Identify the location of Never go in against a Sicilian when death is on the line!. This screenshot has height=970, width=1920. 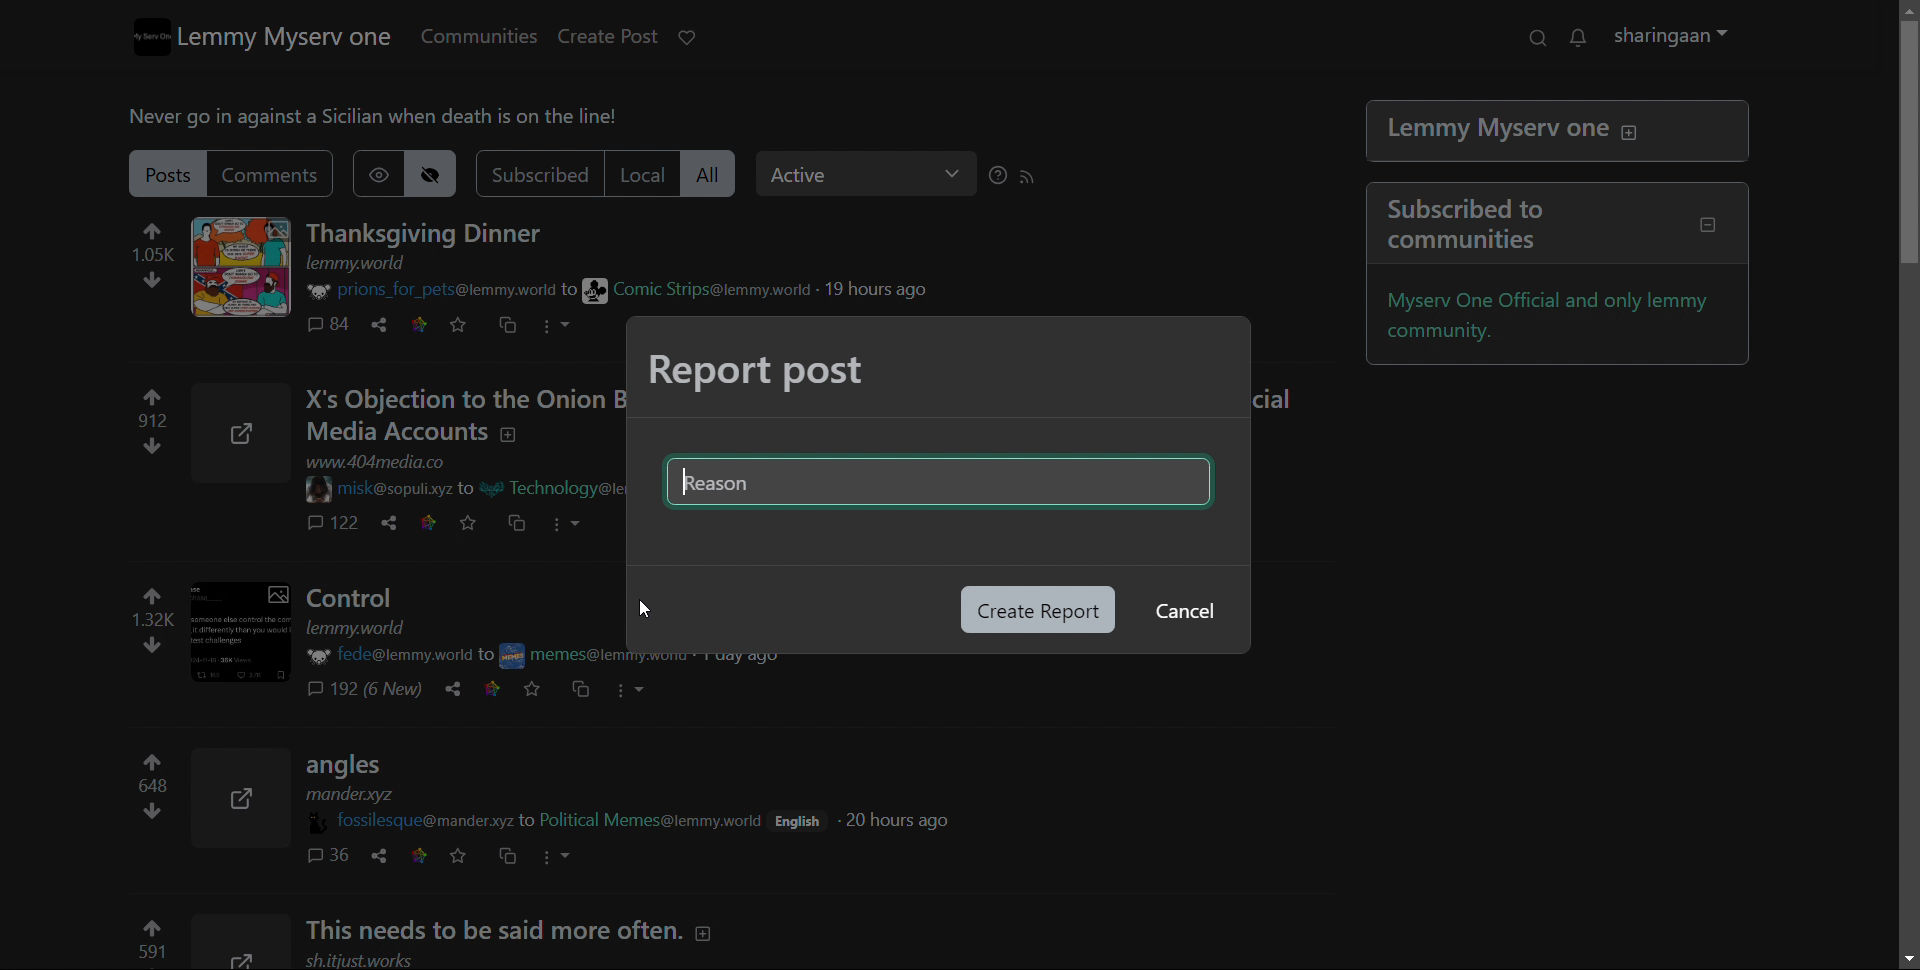
(390, 119).